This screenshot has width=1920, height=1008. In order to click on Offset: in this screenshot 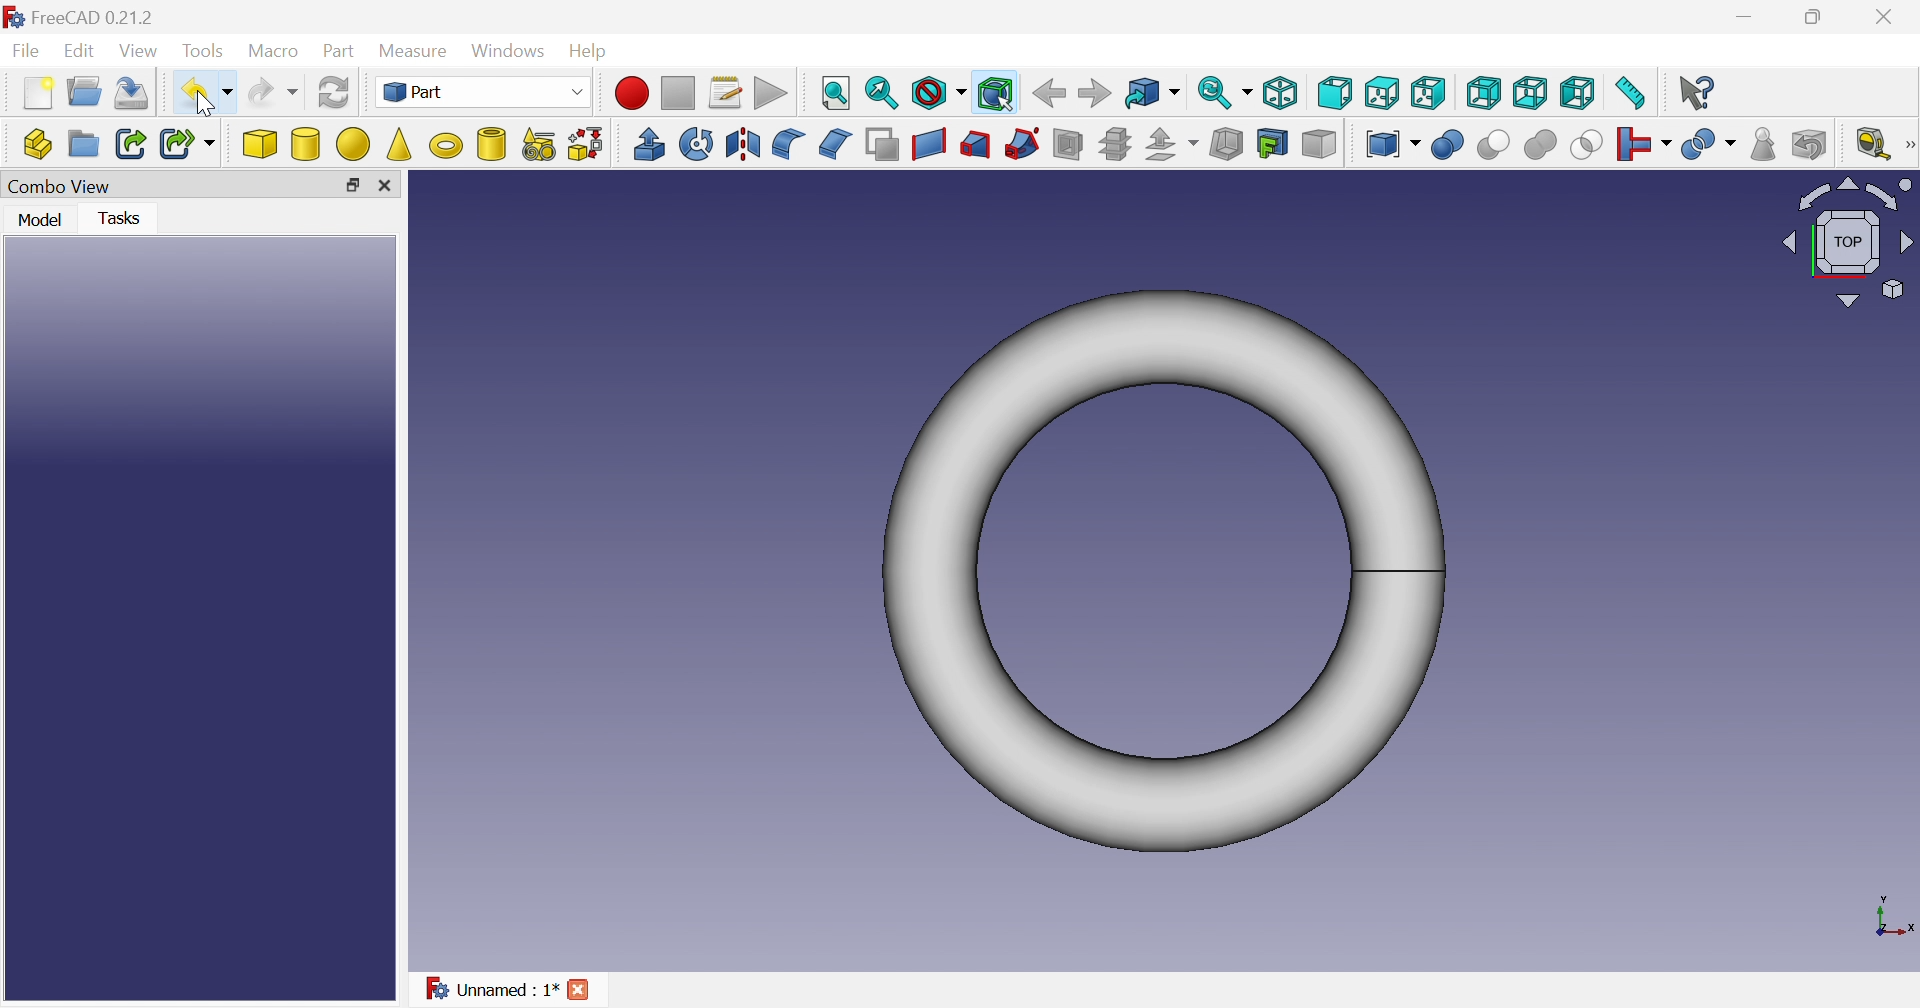, I will do `click(1171, 145)`.